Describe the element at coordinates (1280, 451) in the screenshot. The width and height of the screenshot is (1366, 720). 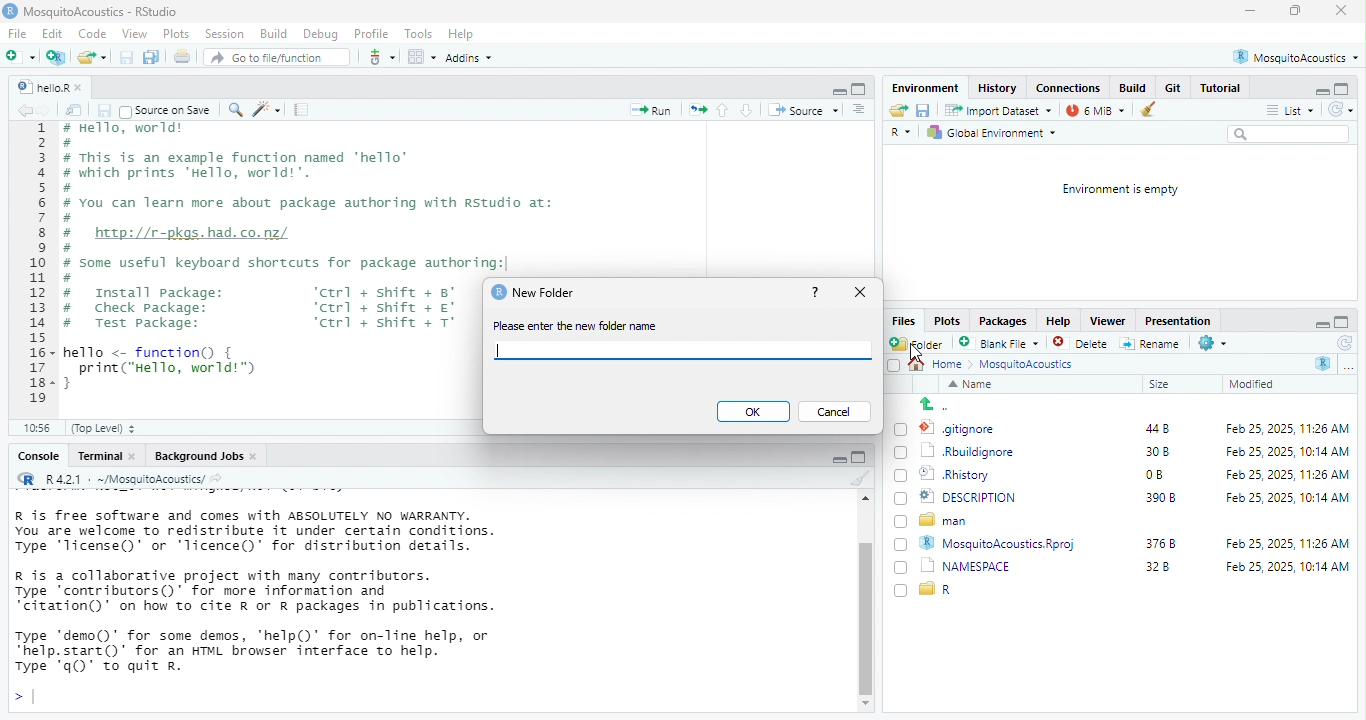
I see `Feb 25 2025 10:14 AM` at that location.